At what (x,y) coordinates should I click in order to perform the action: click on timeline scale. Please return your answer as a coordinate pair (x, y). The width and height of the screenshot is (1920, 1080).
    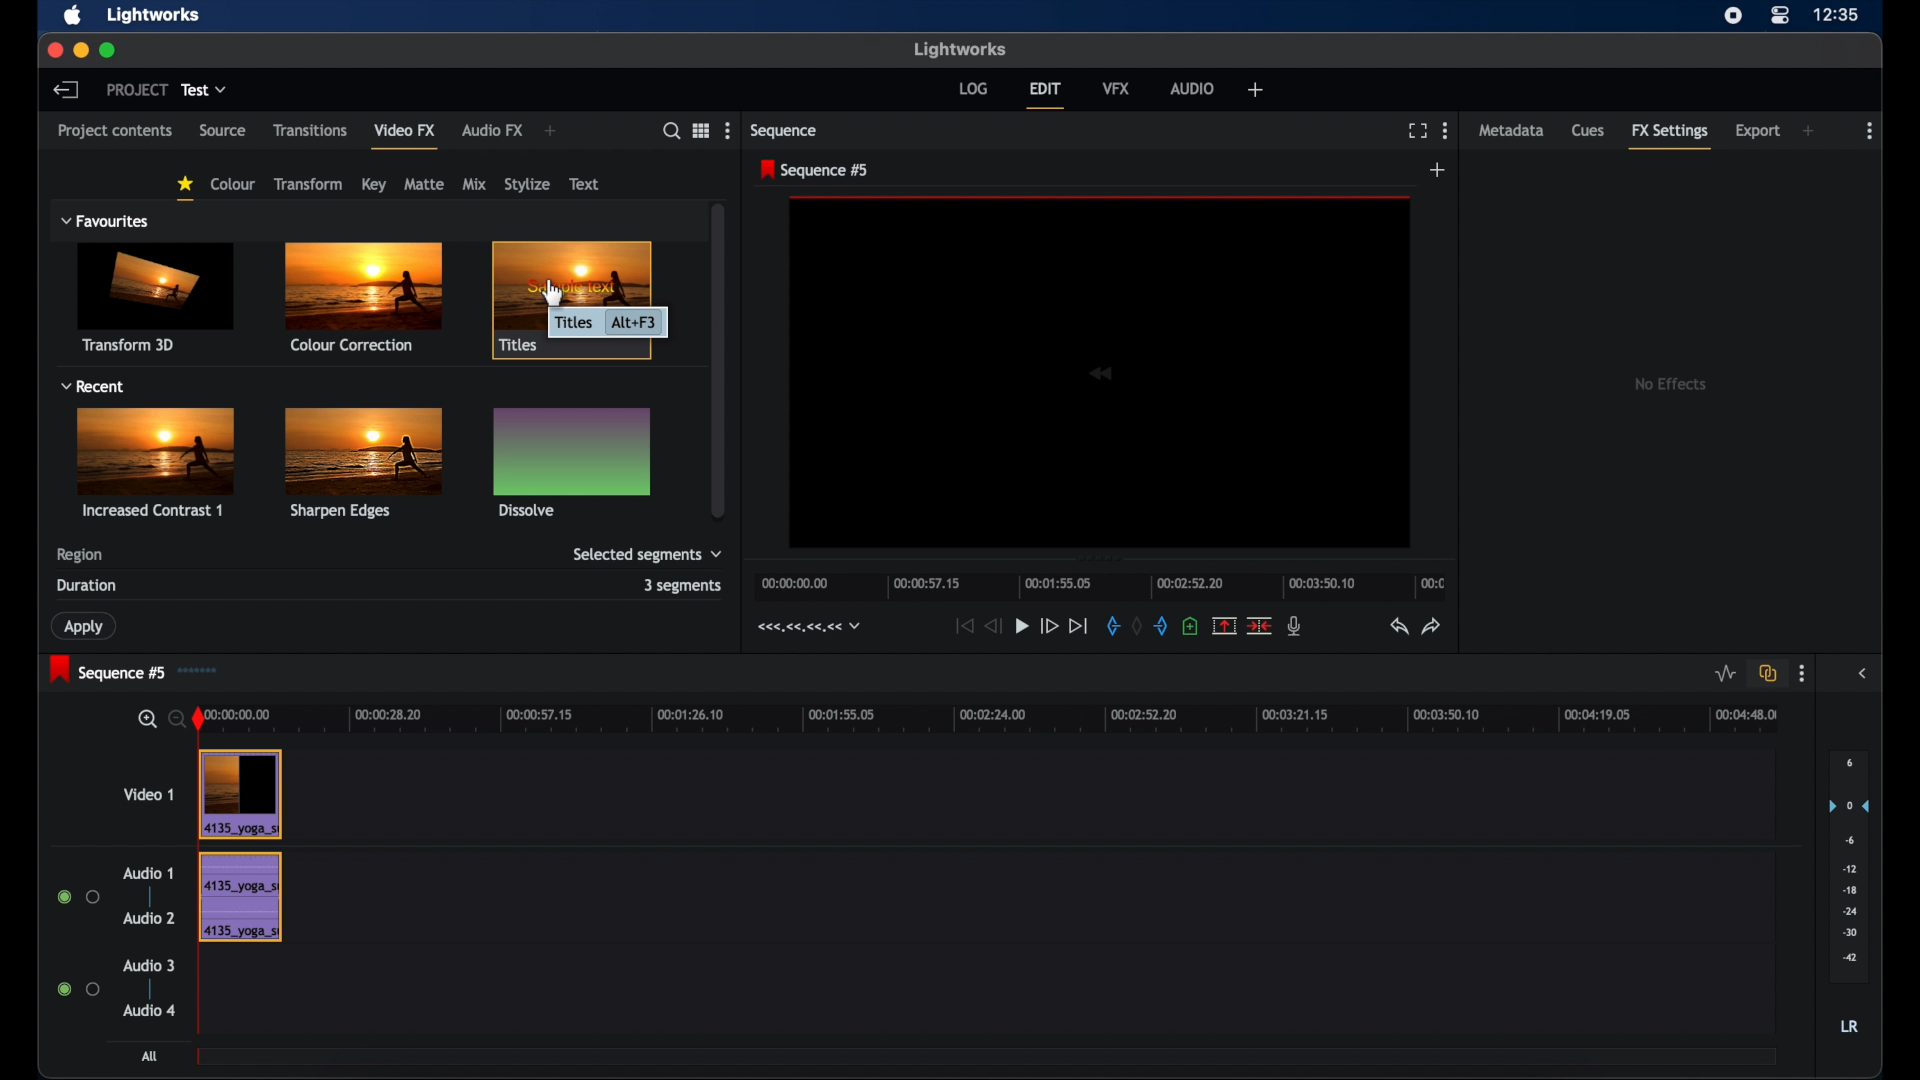
    Looking at the image, I should click on (1100, 586).